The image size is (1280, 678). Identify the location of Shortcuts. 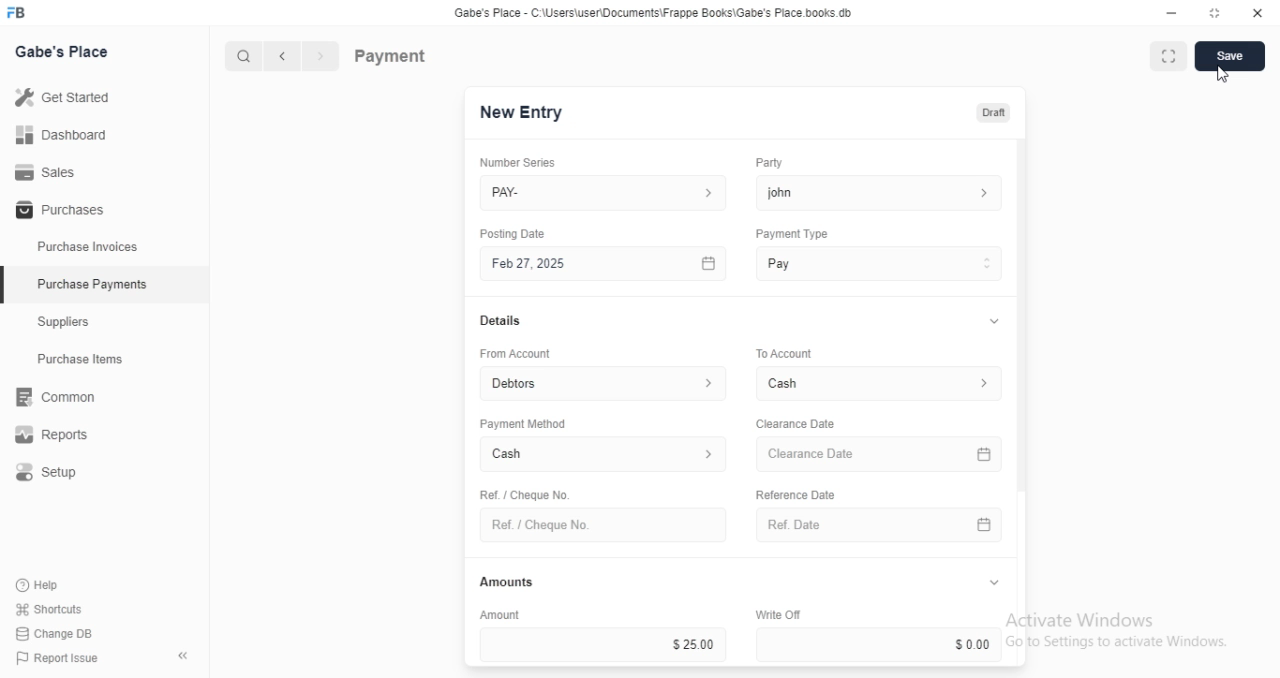
(47, 610).